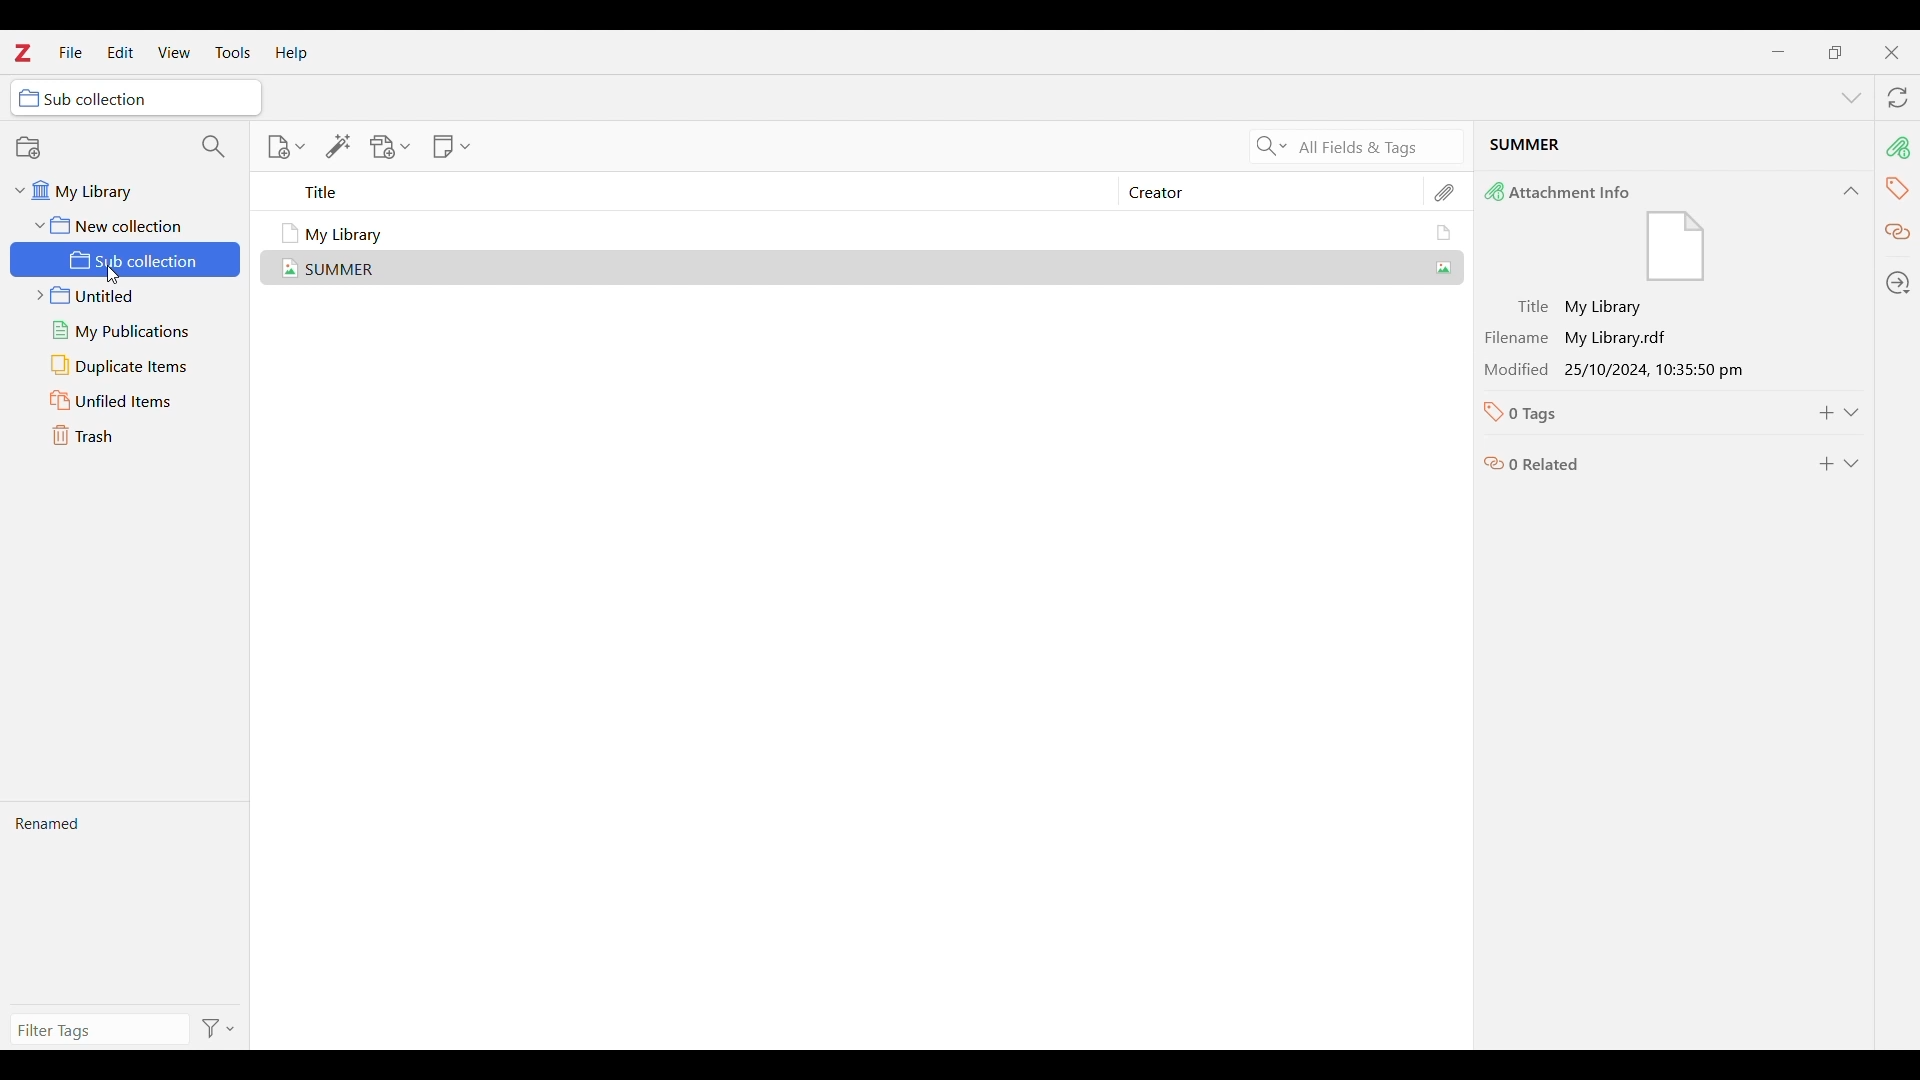 The image size is (1920, 1080). Describe the element at coordinates (127, 331) in the screenshot. I see `My publications ` at that location.